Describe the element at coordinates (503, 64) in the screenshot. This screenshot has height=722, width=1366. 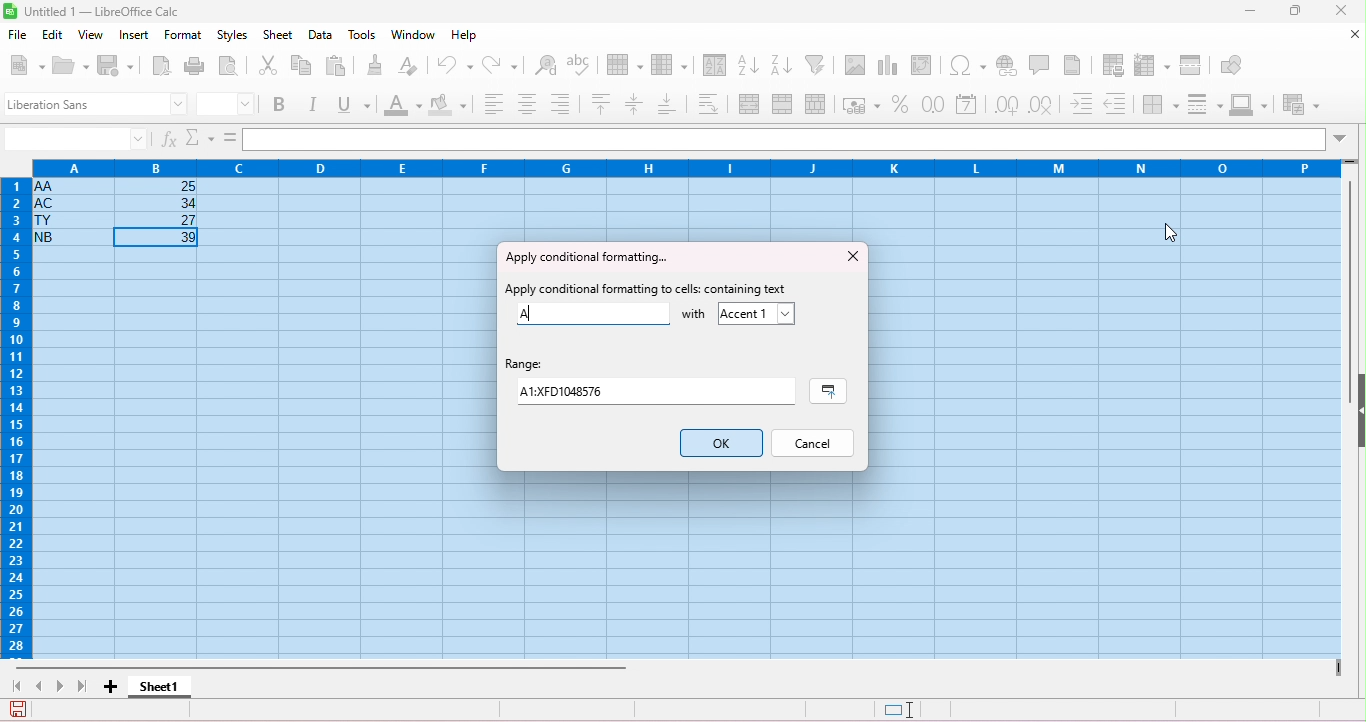
I see `redo` at that location.